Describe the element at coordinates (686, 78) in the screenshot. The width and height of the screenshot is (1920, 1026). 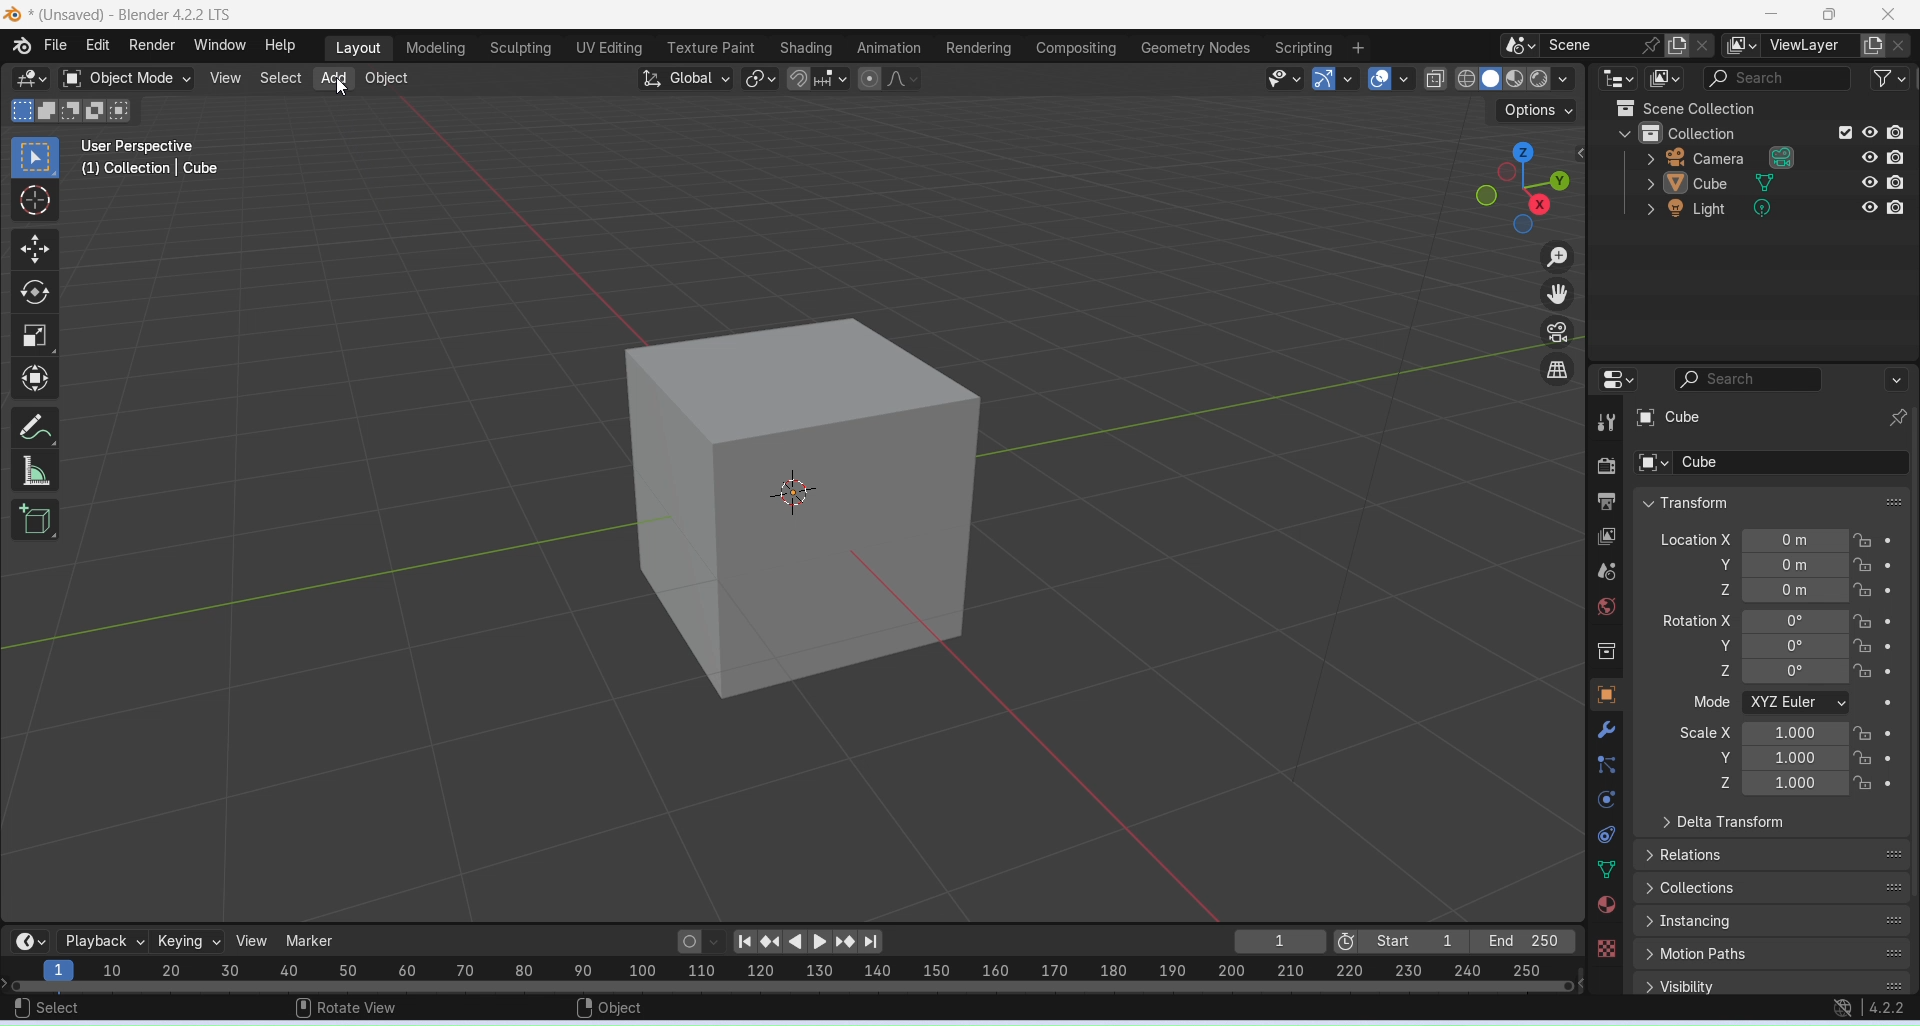
I see `Global` at that location.